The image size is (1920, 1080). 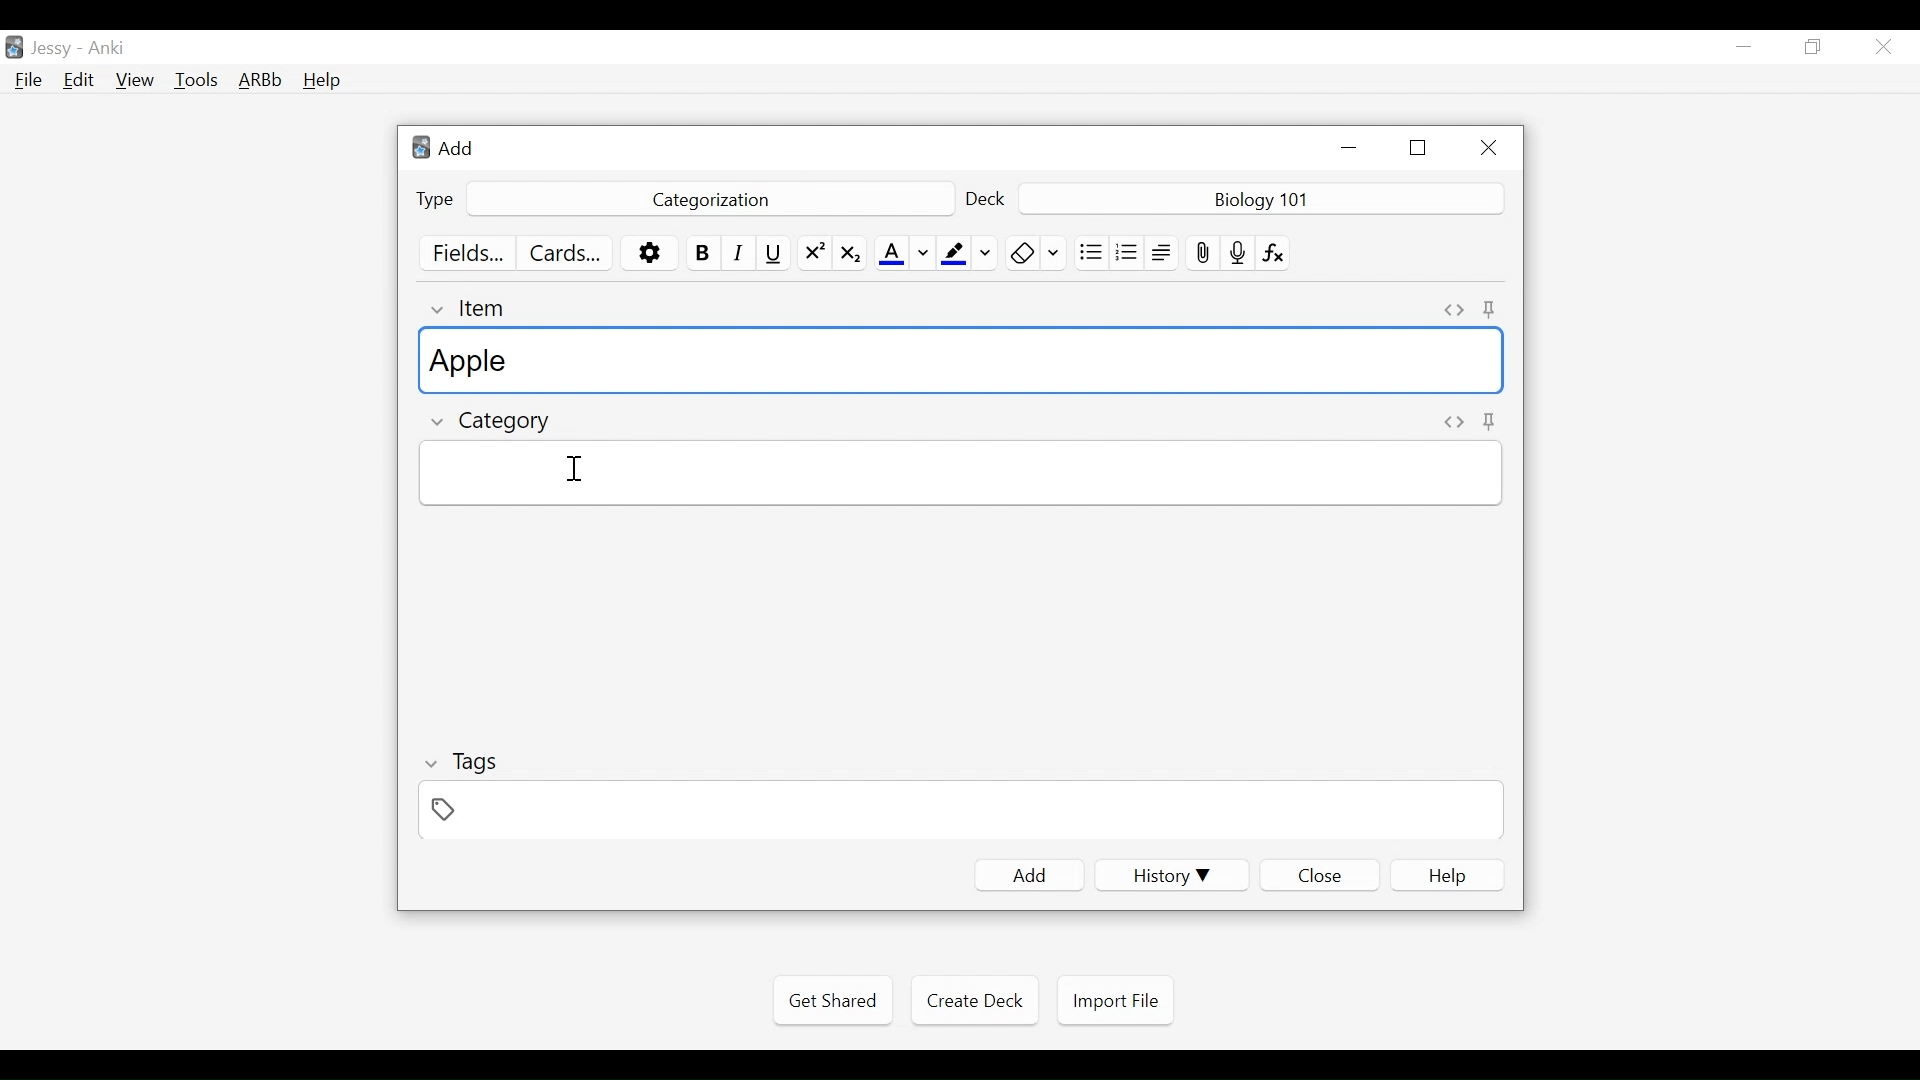 I want to click on Create Deck, so click(x=971, y=999).